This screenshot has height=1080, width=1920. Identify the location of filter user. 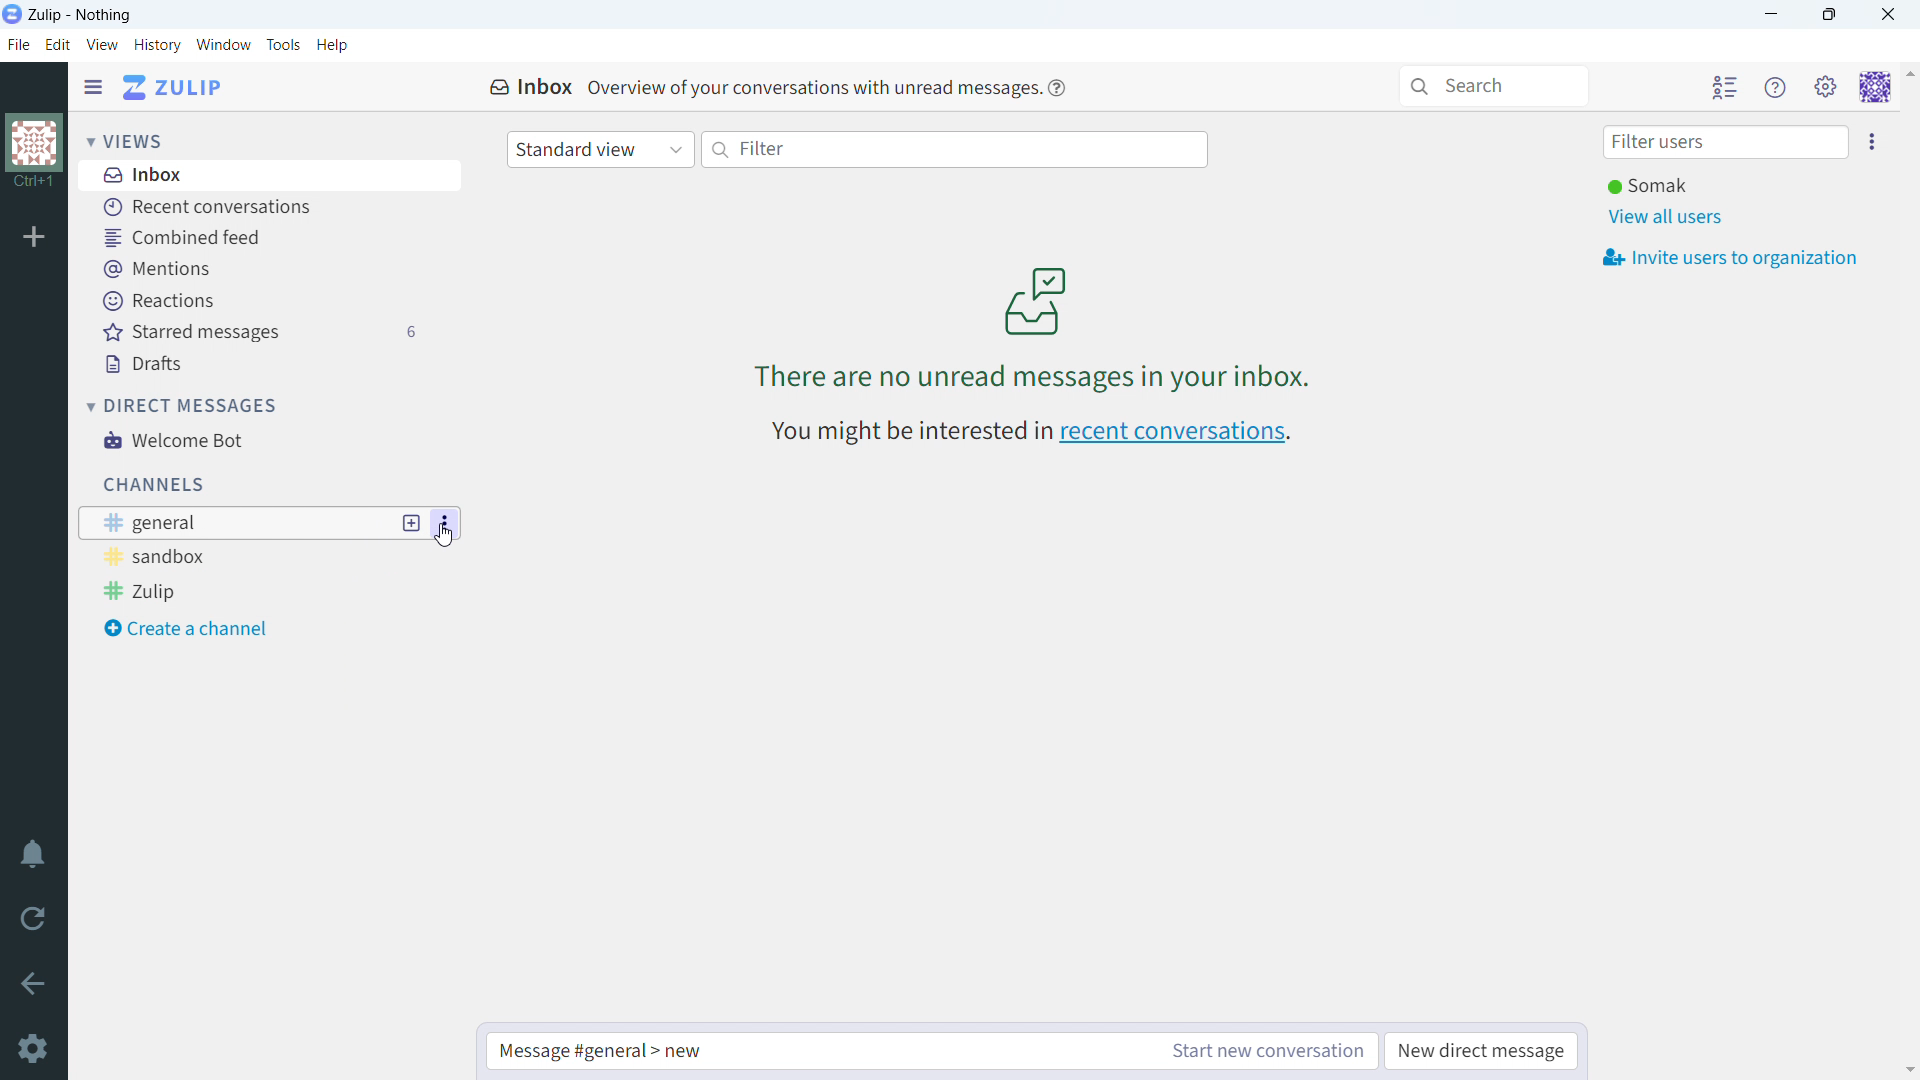
(1725, 143).